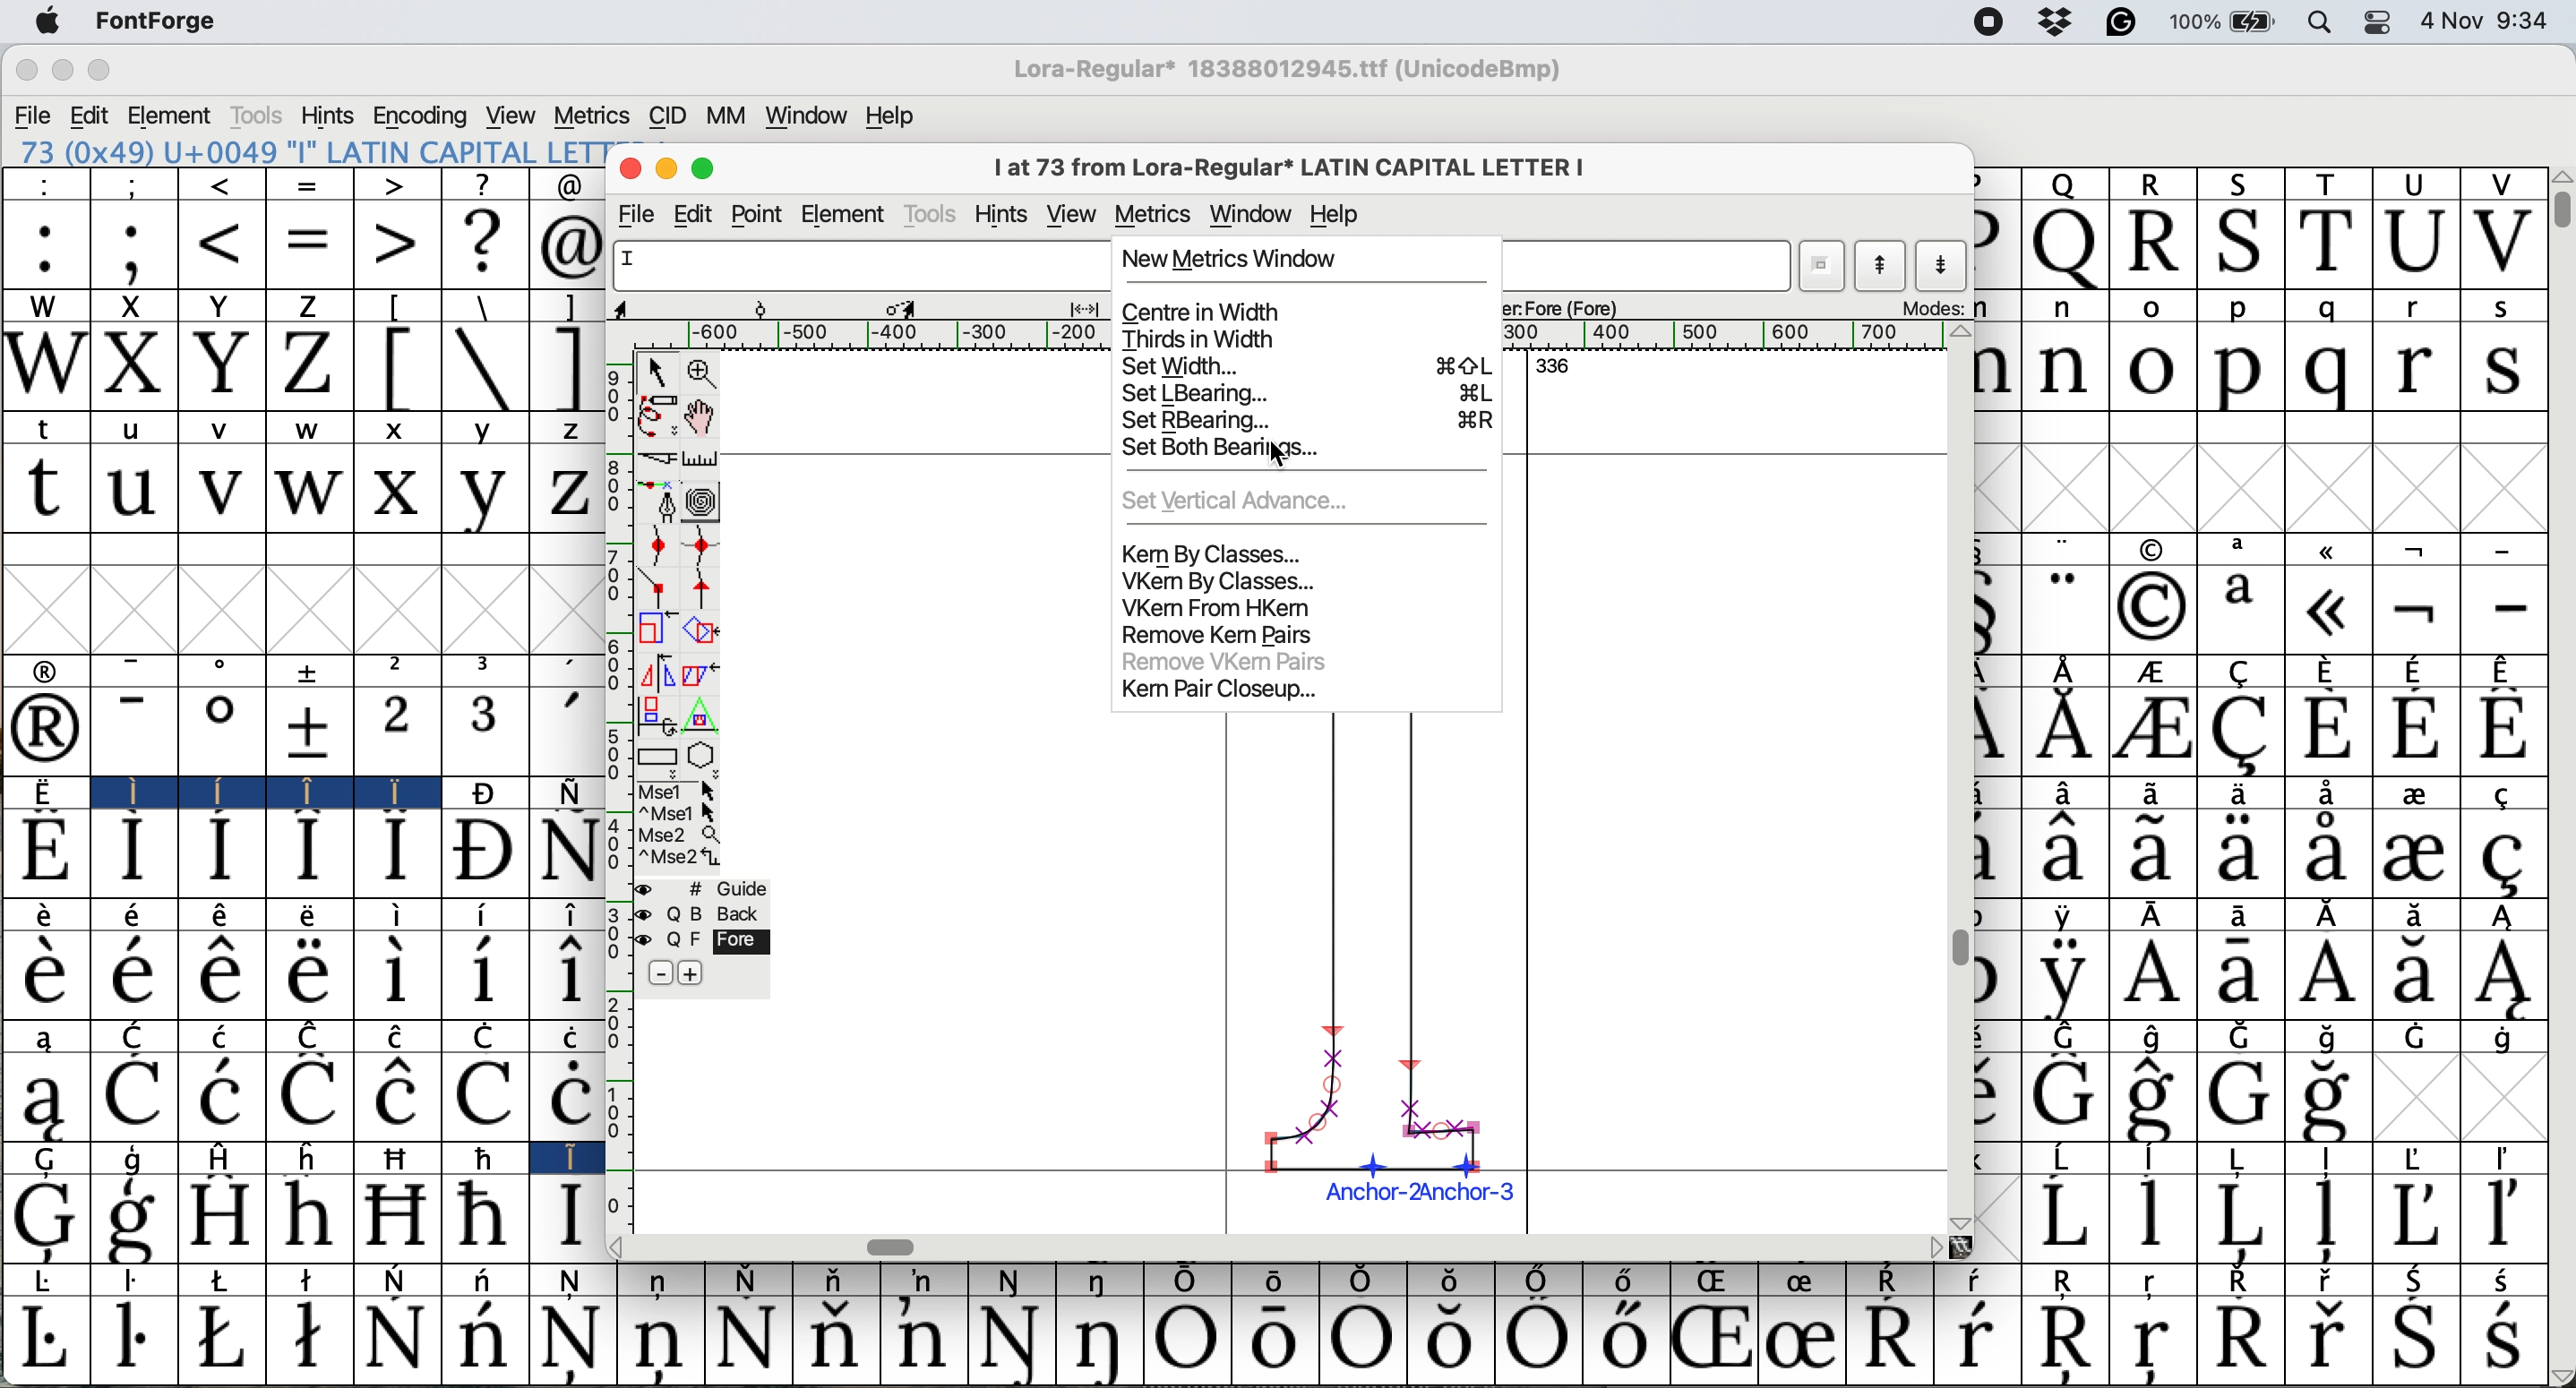 The width and height of the screenshot is (2576, 1388). I want to click on H, so click(229, 1157).